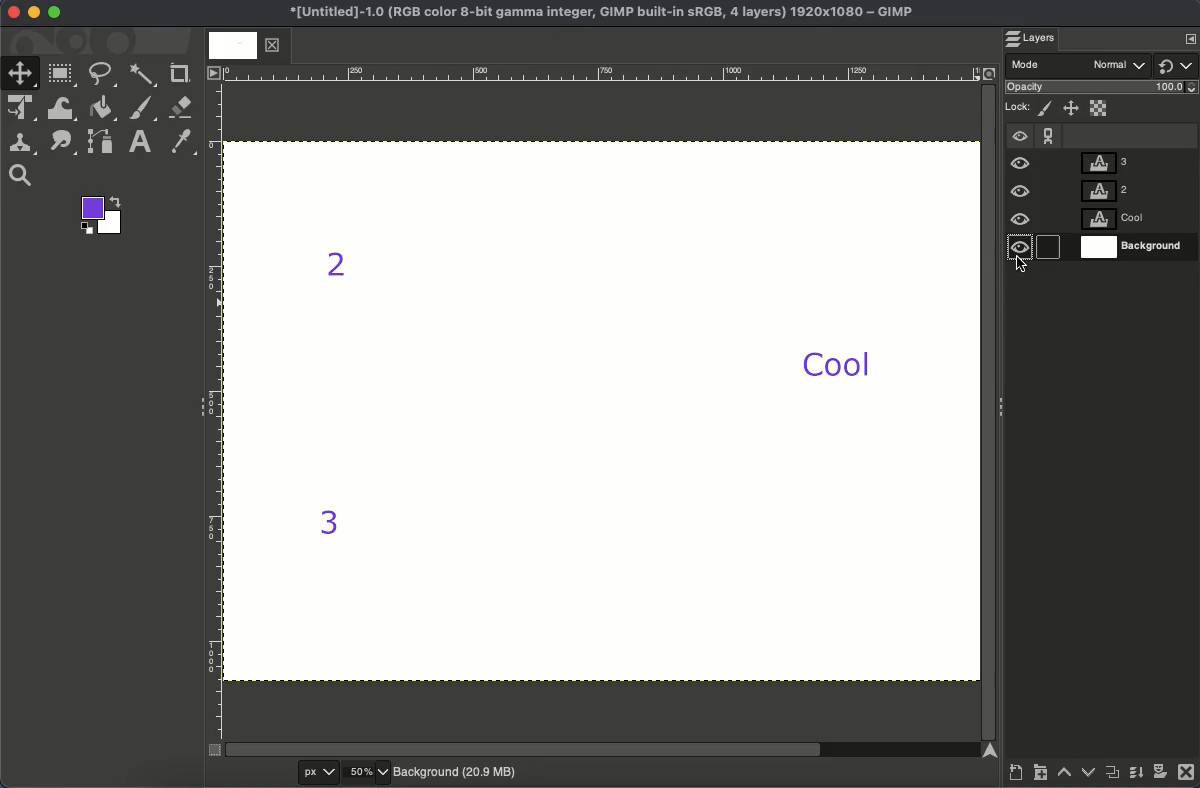 The width and height of the screenshot is (1200, 788). What do you see at coordinates (603, 750) in the screenshot?
I see `Scroll` at bounding box center [603, 750].